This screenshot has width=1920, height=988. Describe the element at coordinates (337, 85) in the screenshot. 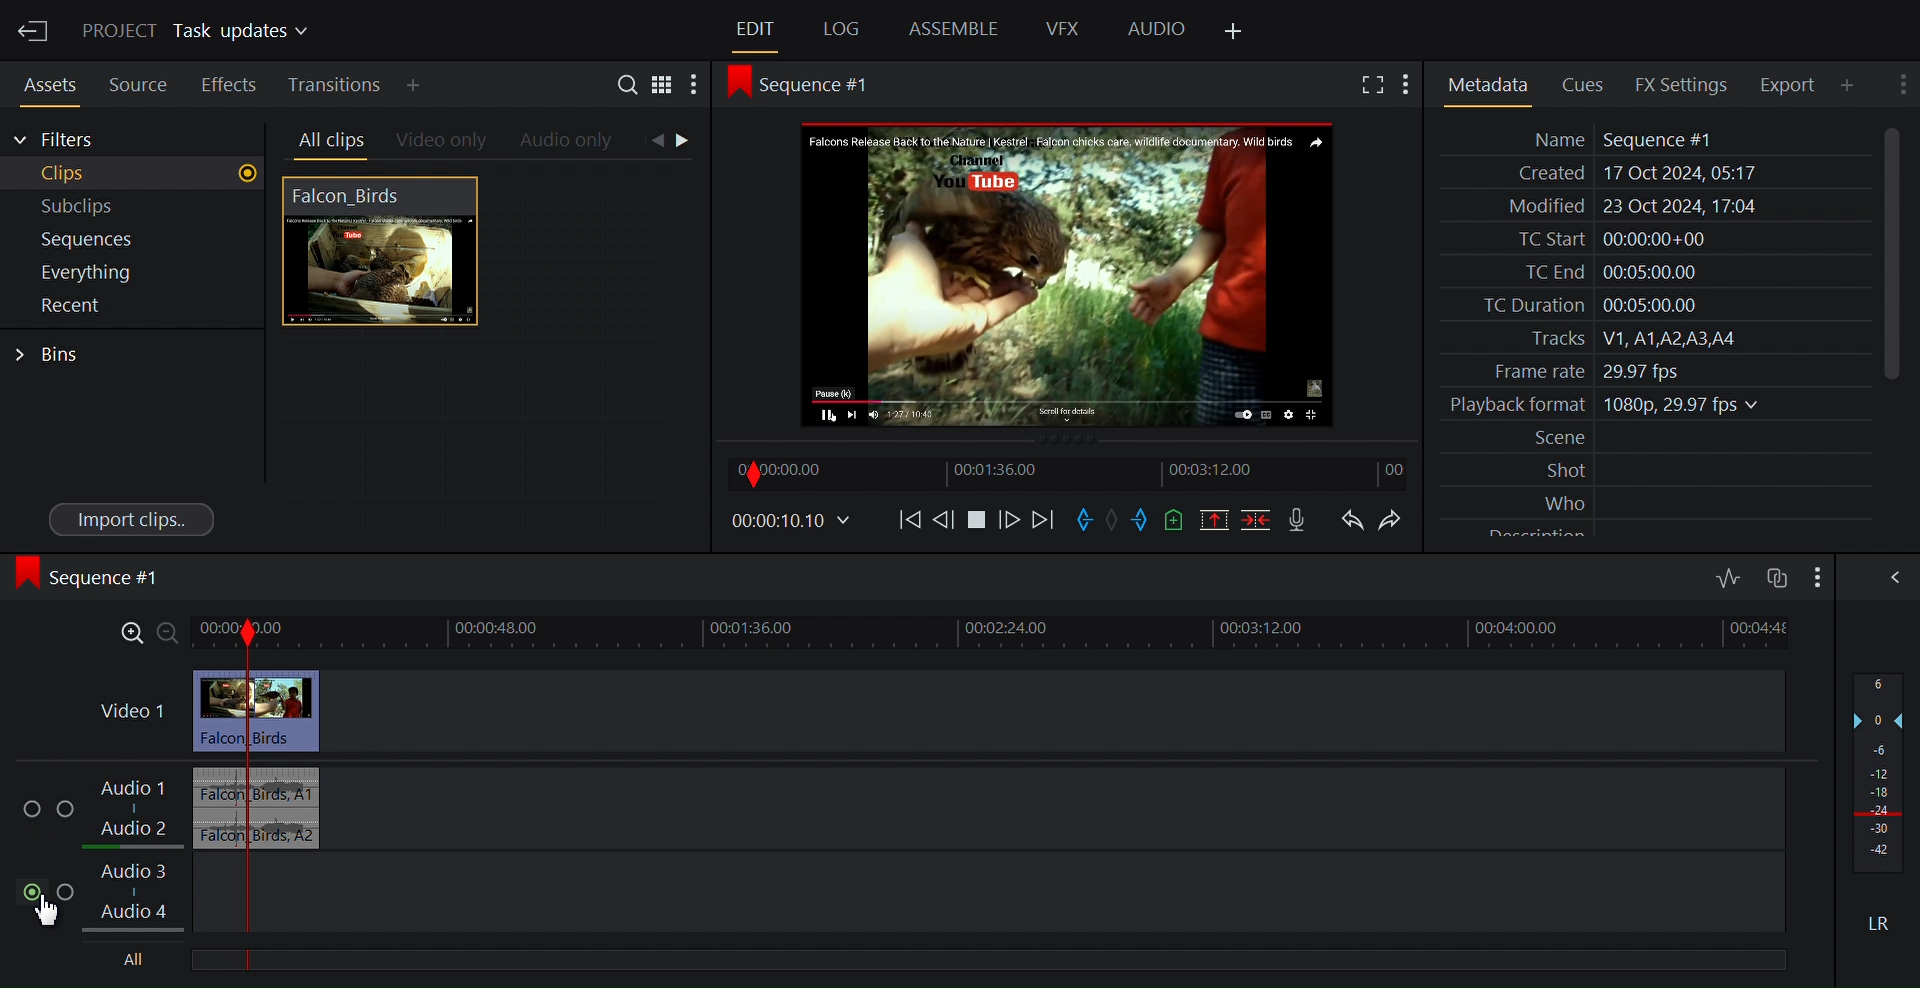

I see `Transitition` at that location.